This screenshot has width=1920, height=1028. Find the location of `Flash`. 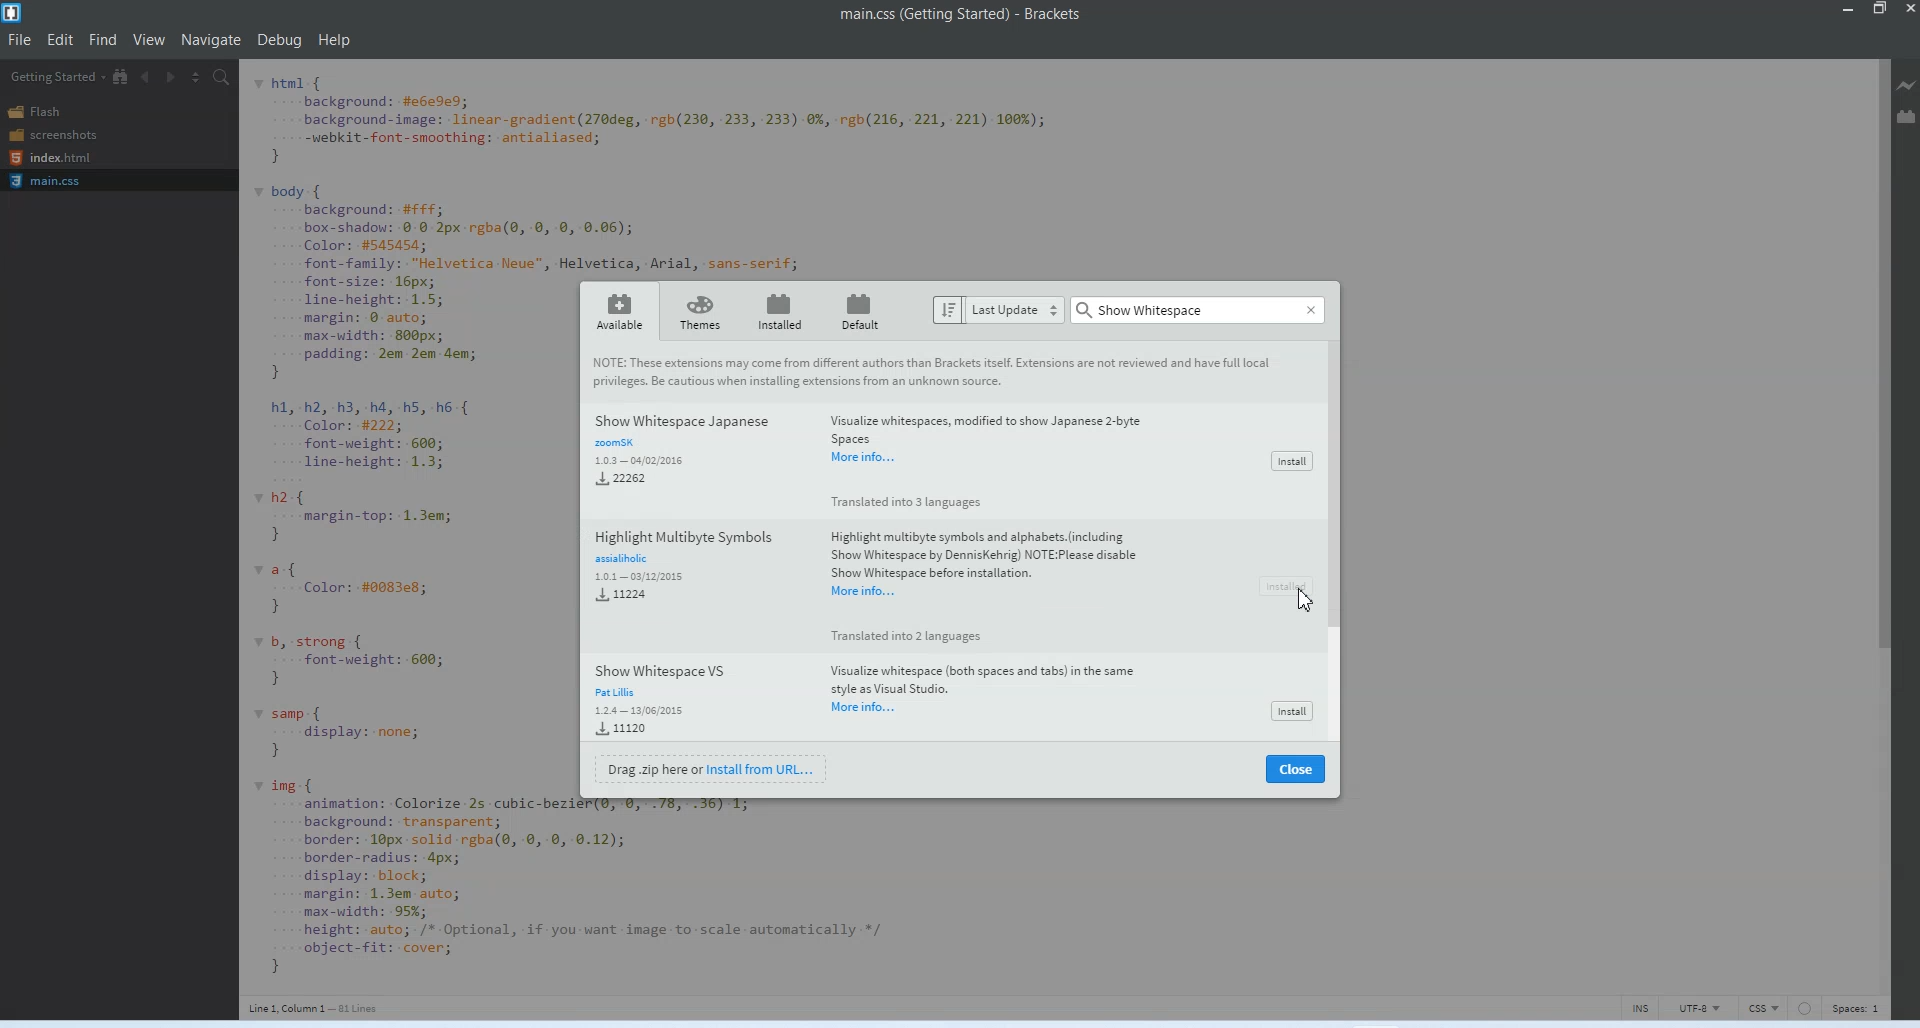

Flash is located at coordinates (43, 111).